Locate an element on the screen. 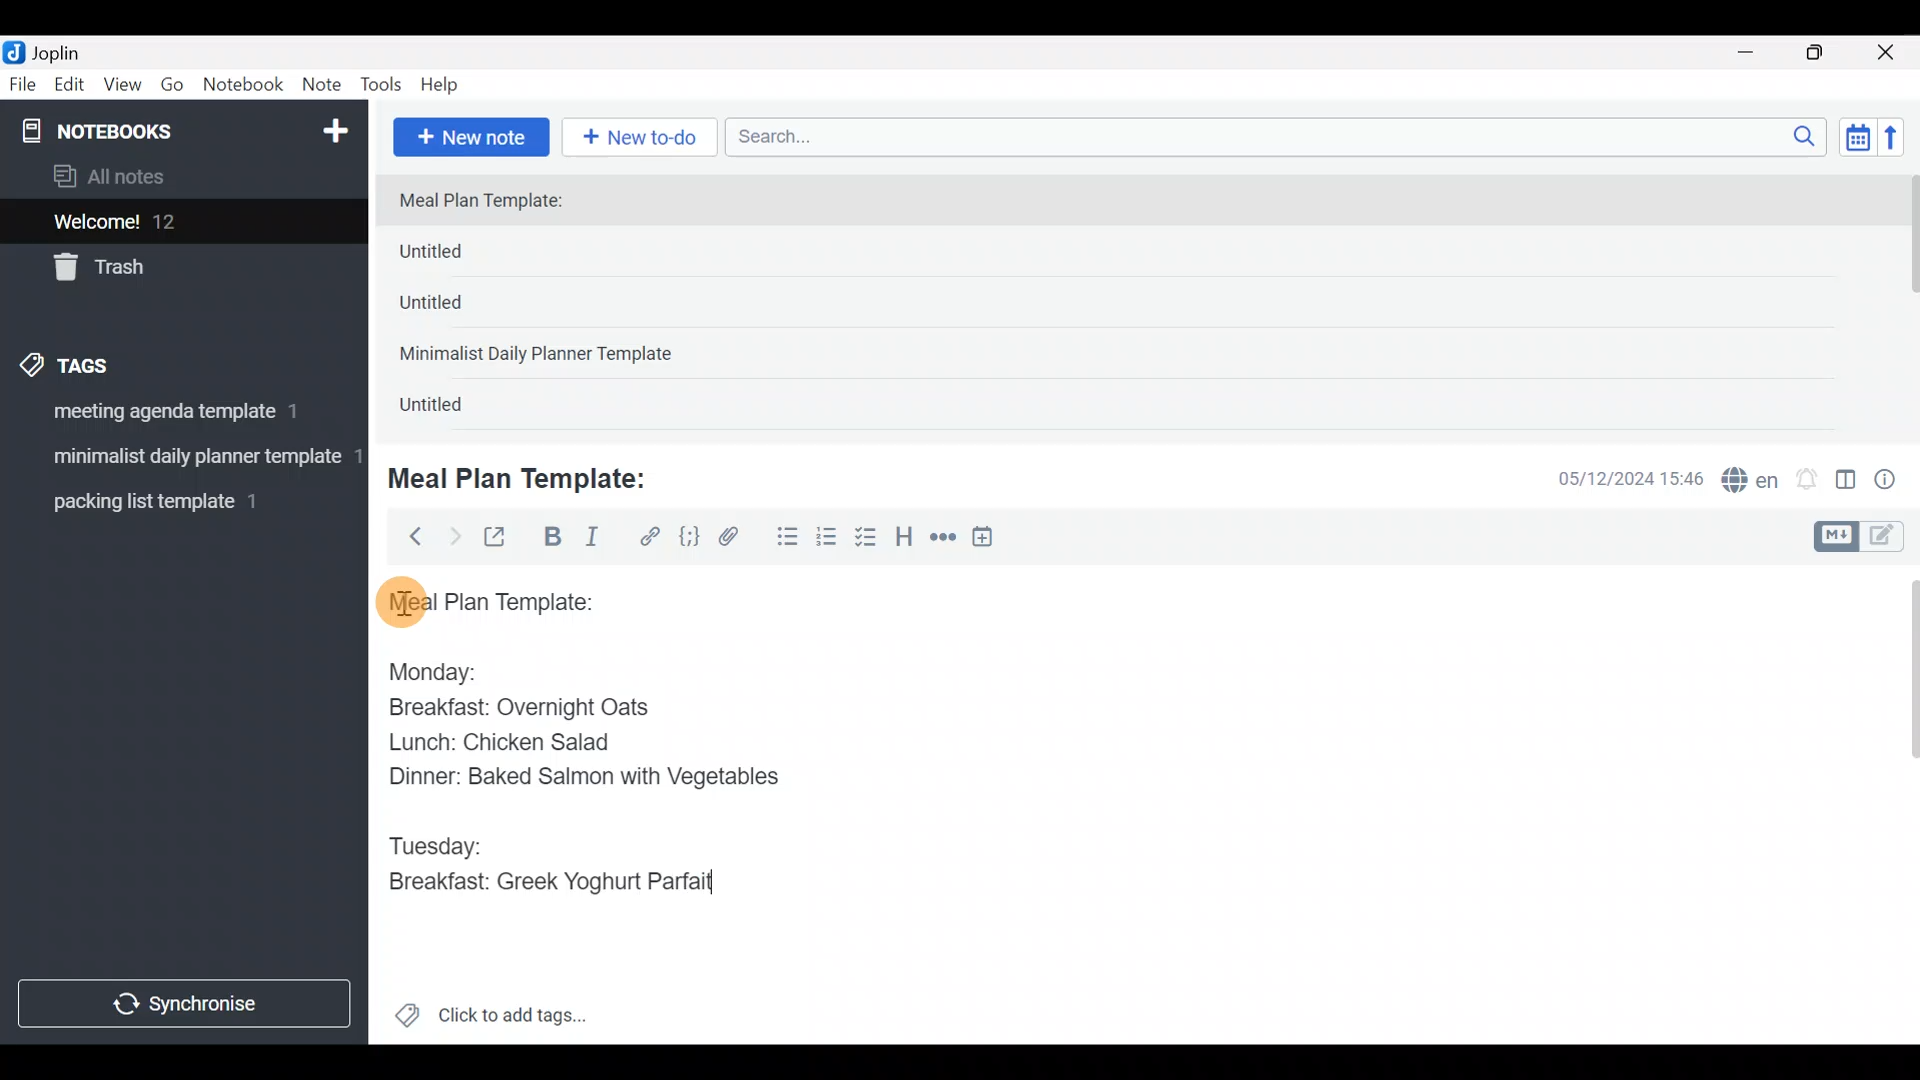  Tools is located at coordinates (382, 86).